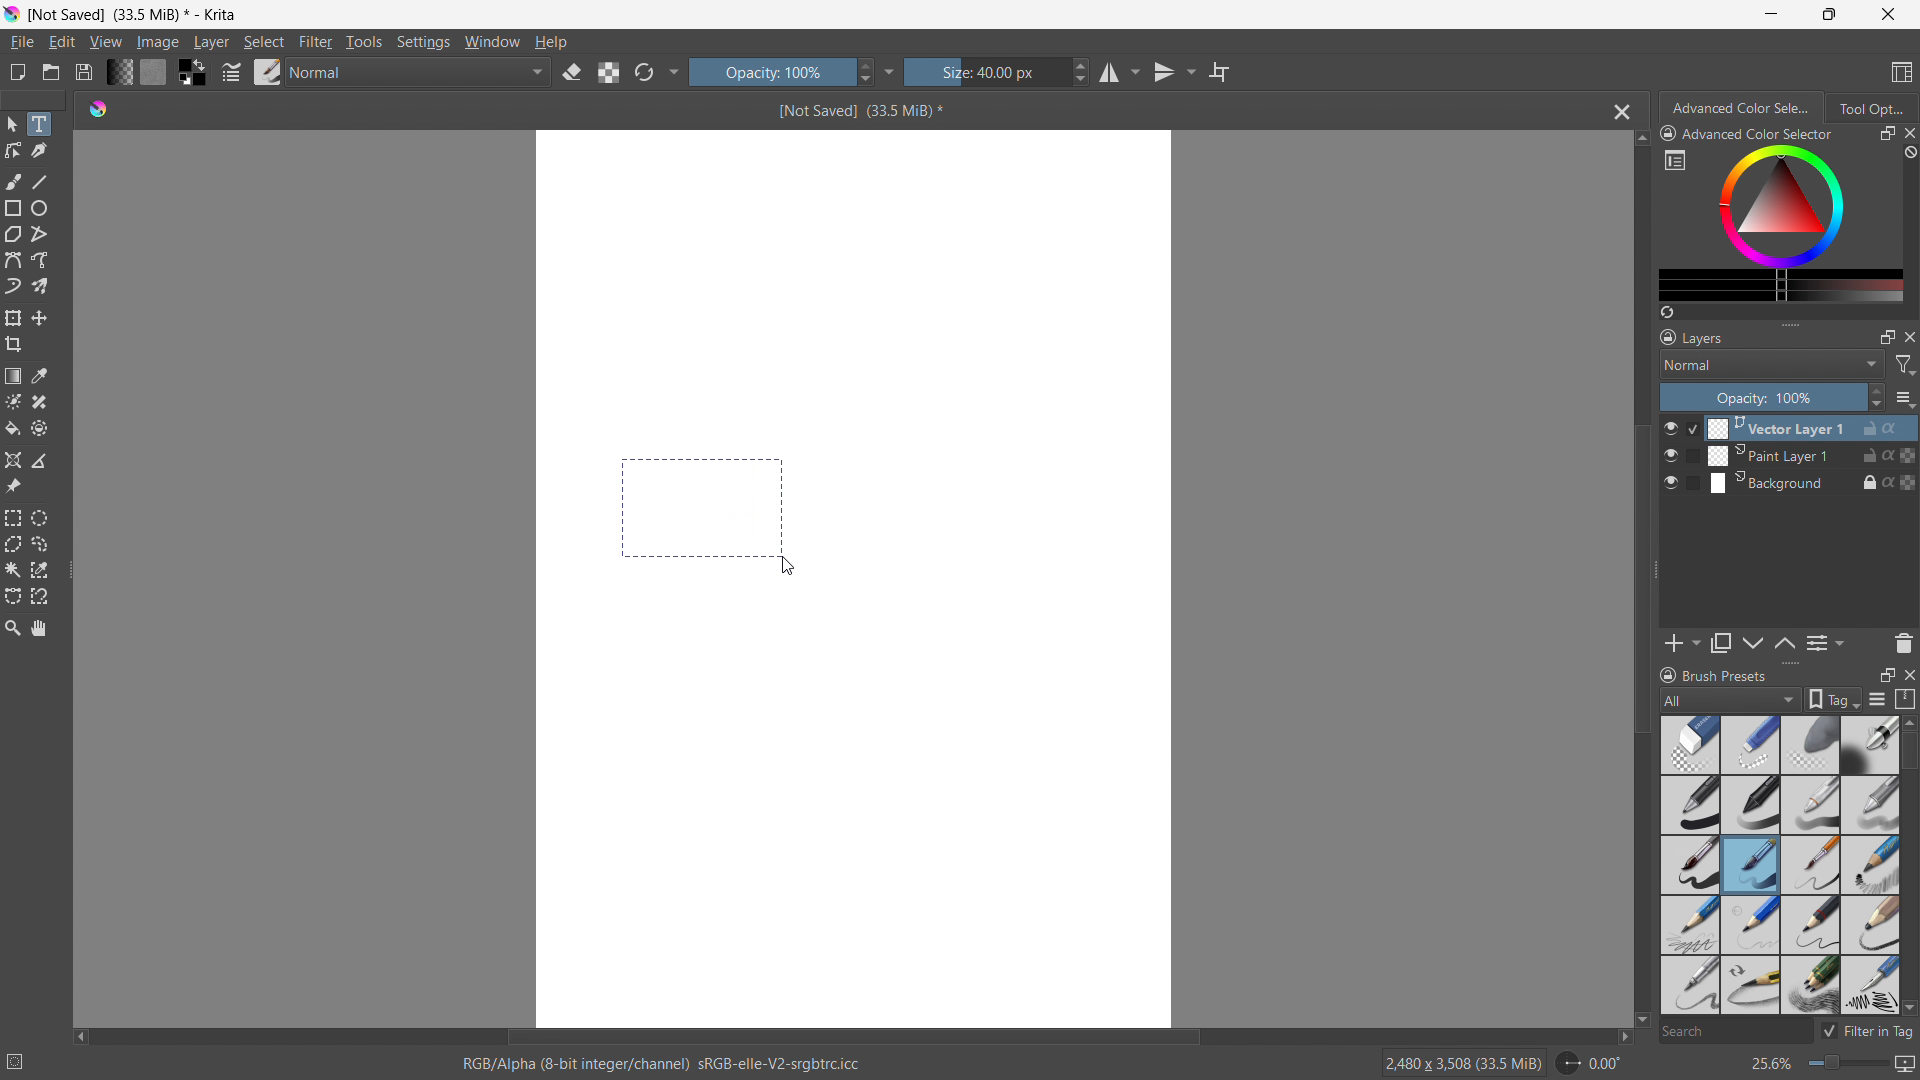 The image size is (1920, 1080). What do you see at coordinates (39, 518) in the screenshot?
I see `elliptical selection tool` at bounding box center [39, 518].